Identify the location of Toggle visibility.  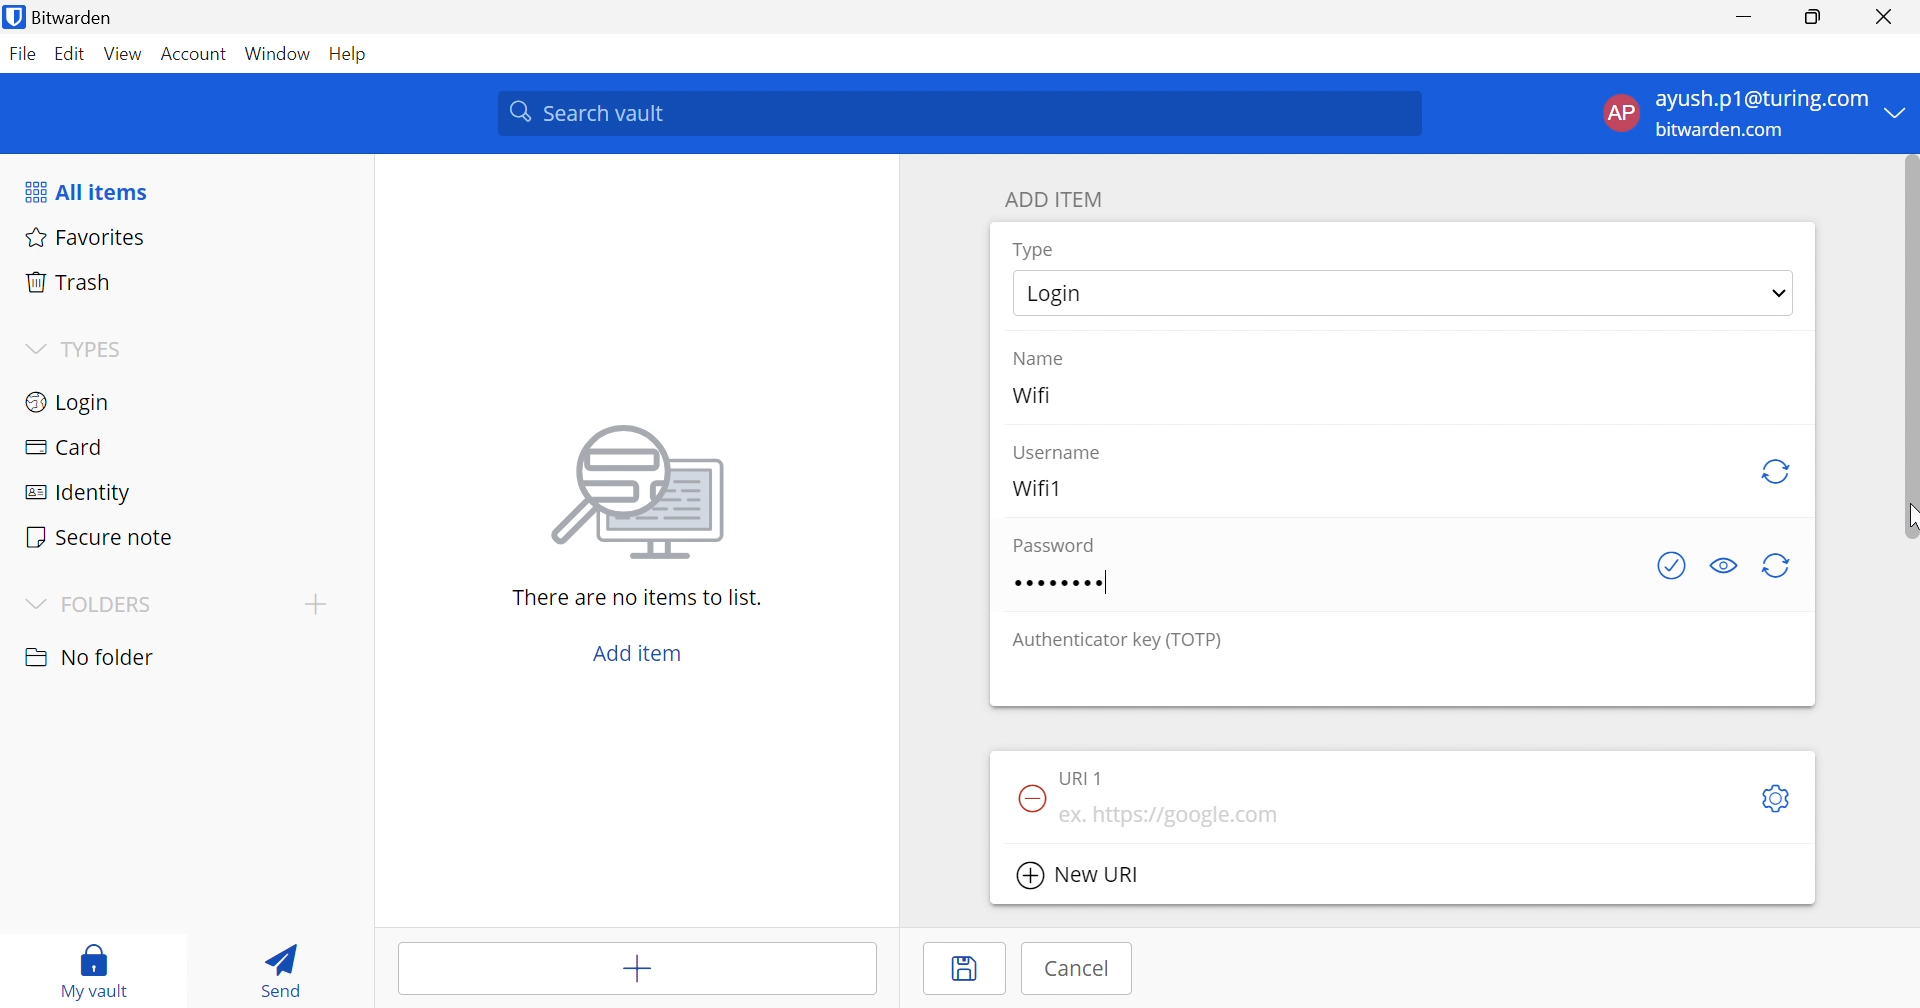
(1726, 566).